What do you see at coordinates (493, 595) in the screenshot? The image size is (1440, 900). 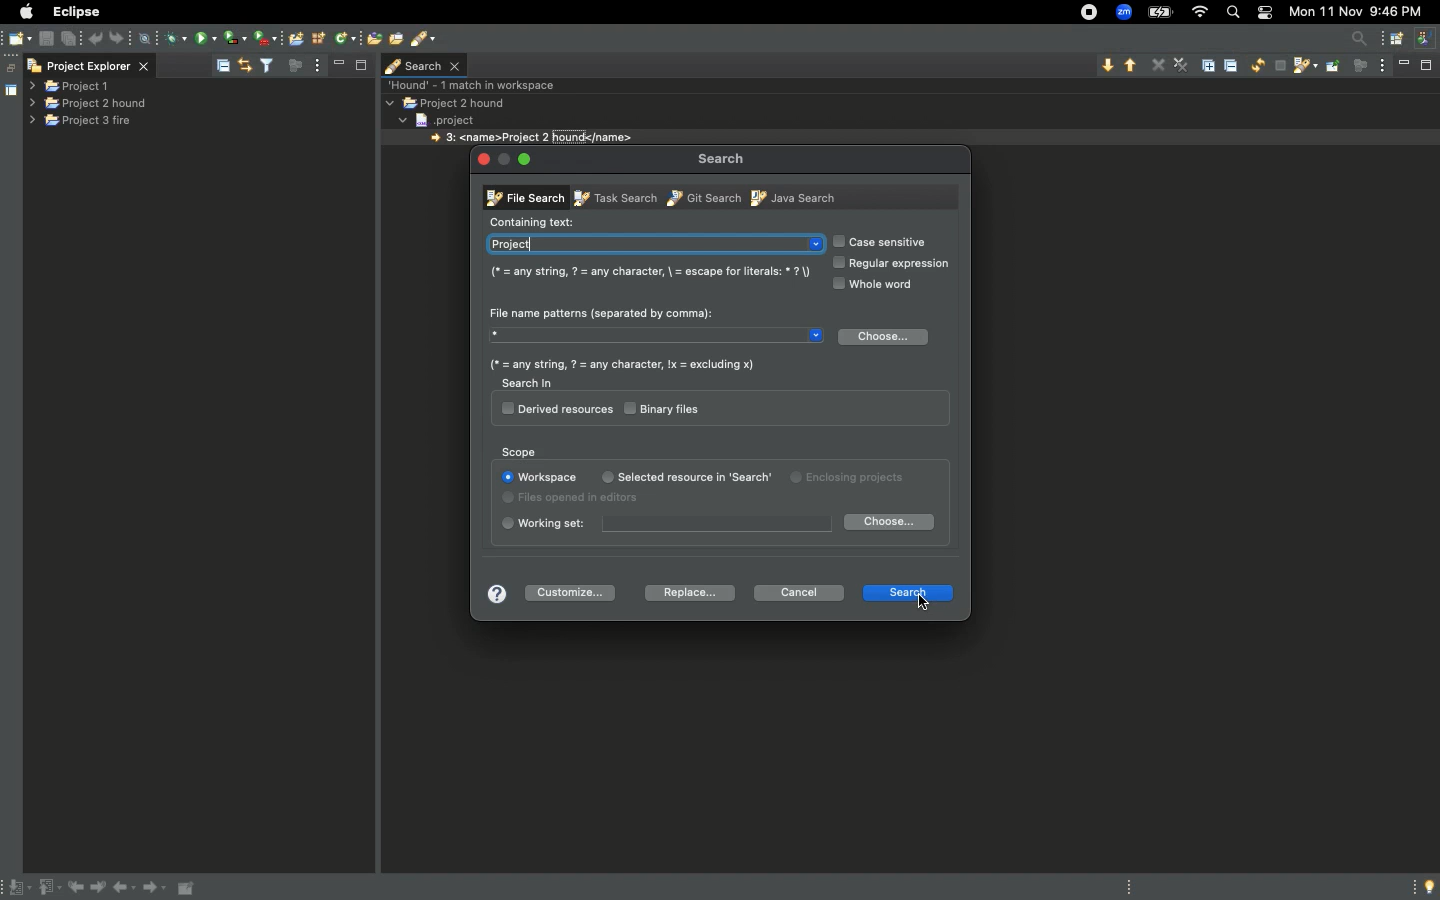 I see `Help` at bounding box center [493, 595].